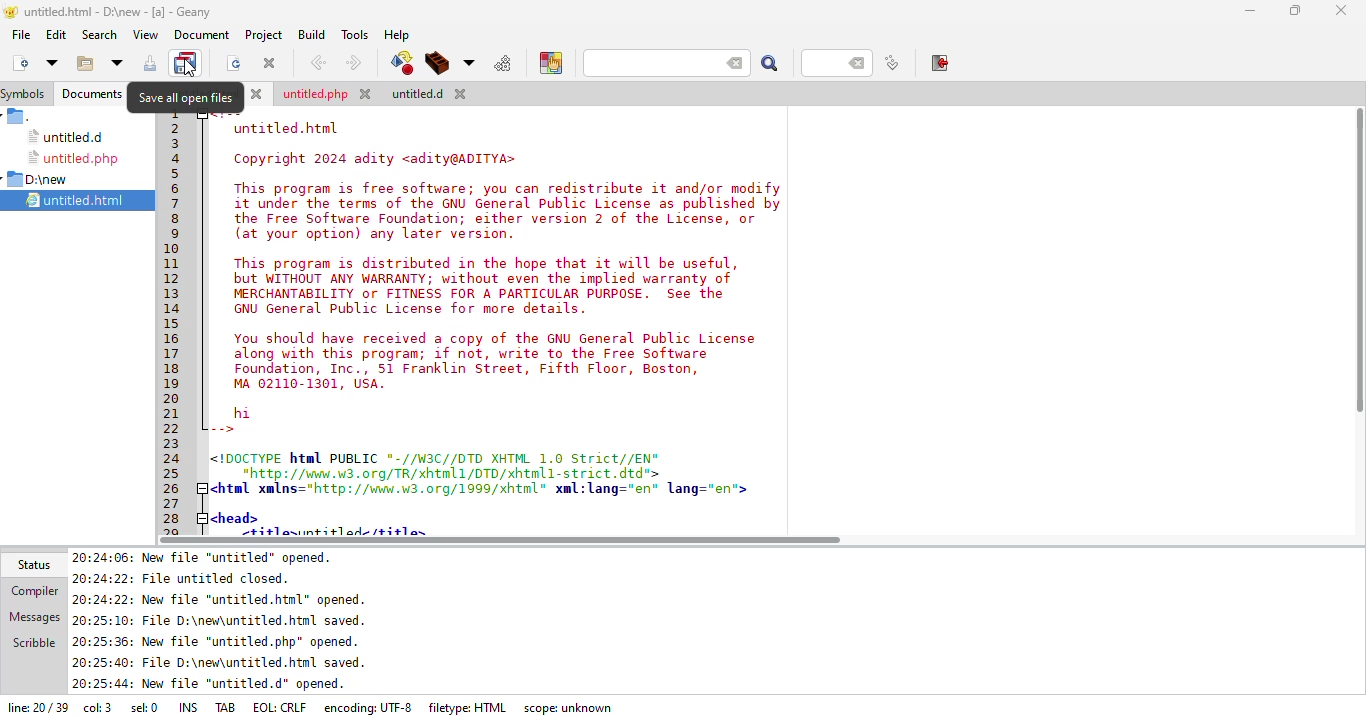 The width and height of the screenshot is (1366, 718). Describe the element at coordinates (398, 36) in the screenshot. I see `help` at that location.